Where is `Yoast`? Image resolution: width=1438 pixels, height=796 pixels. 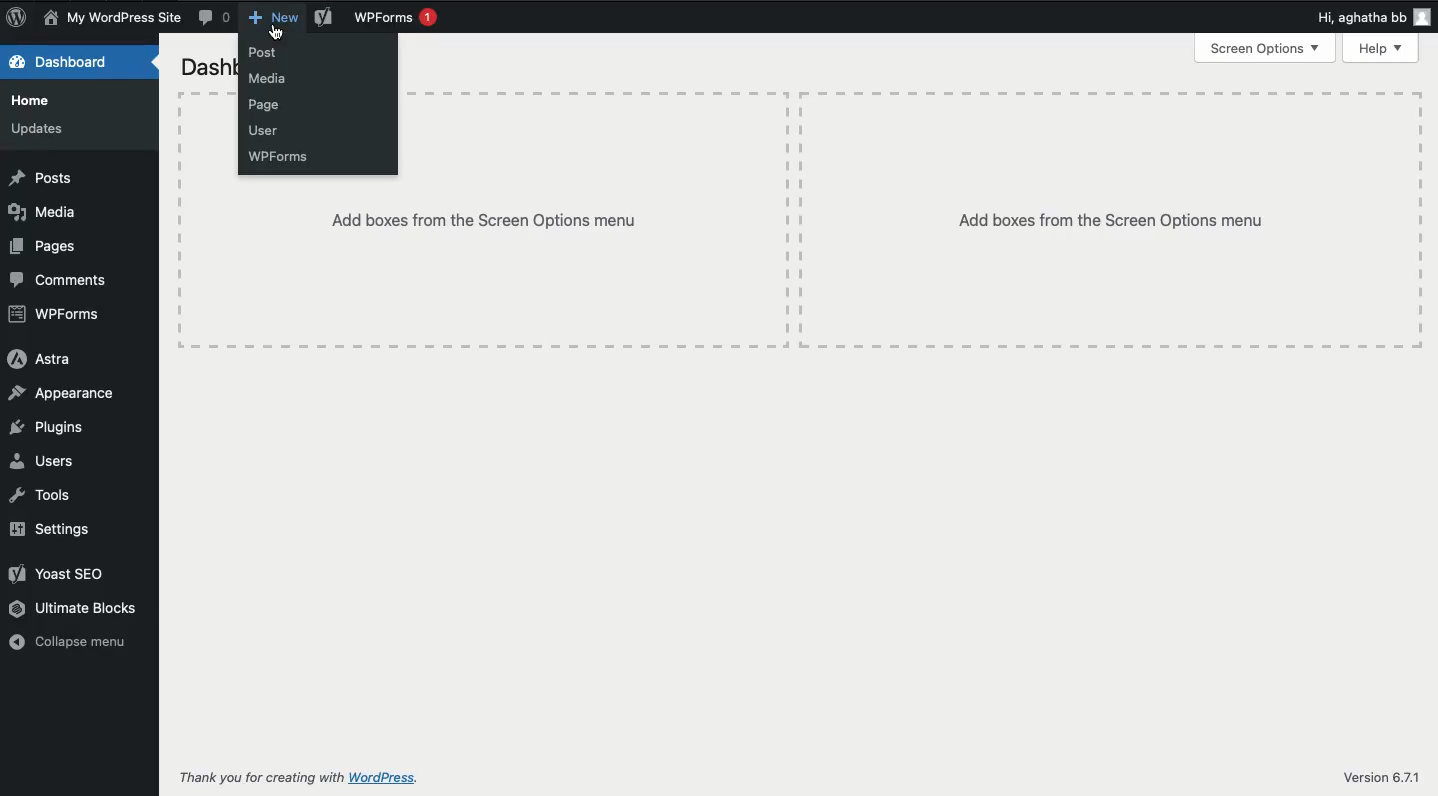 Yoast is located at coordinates (59, 574).